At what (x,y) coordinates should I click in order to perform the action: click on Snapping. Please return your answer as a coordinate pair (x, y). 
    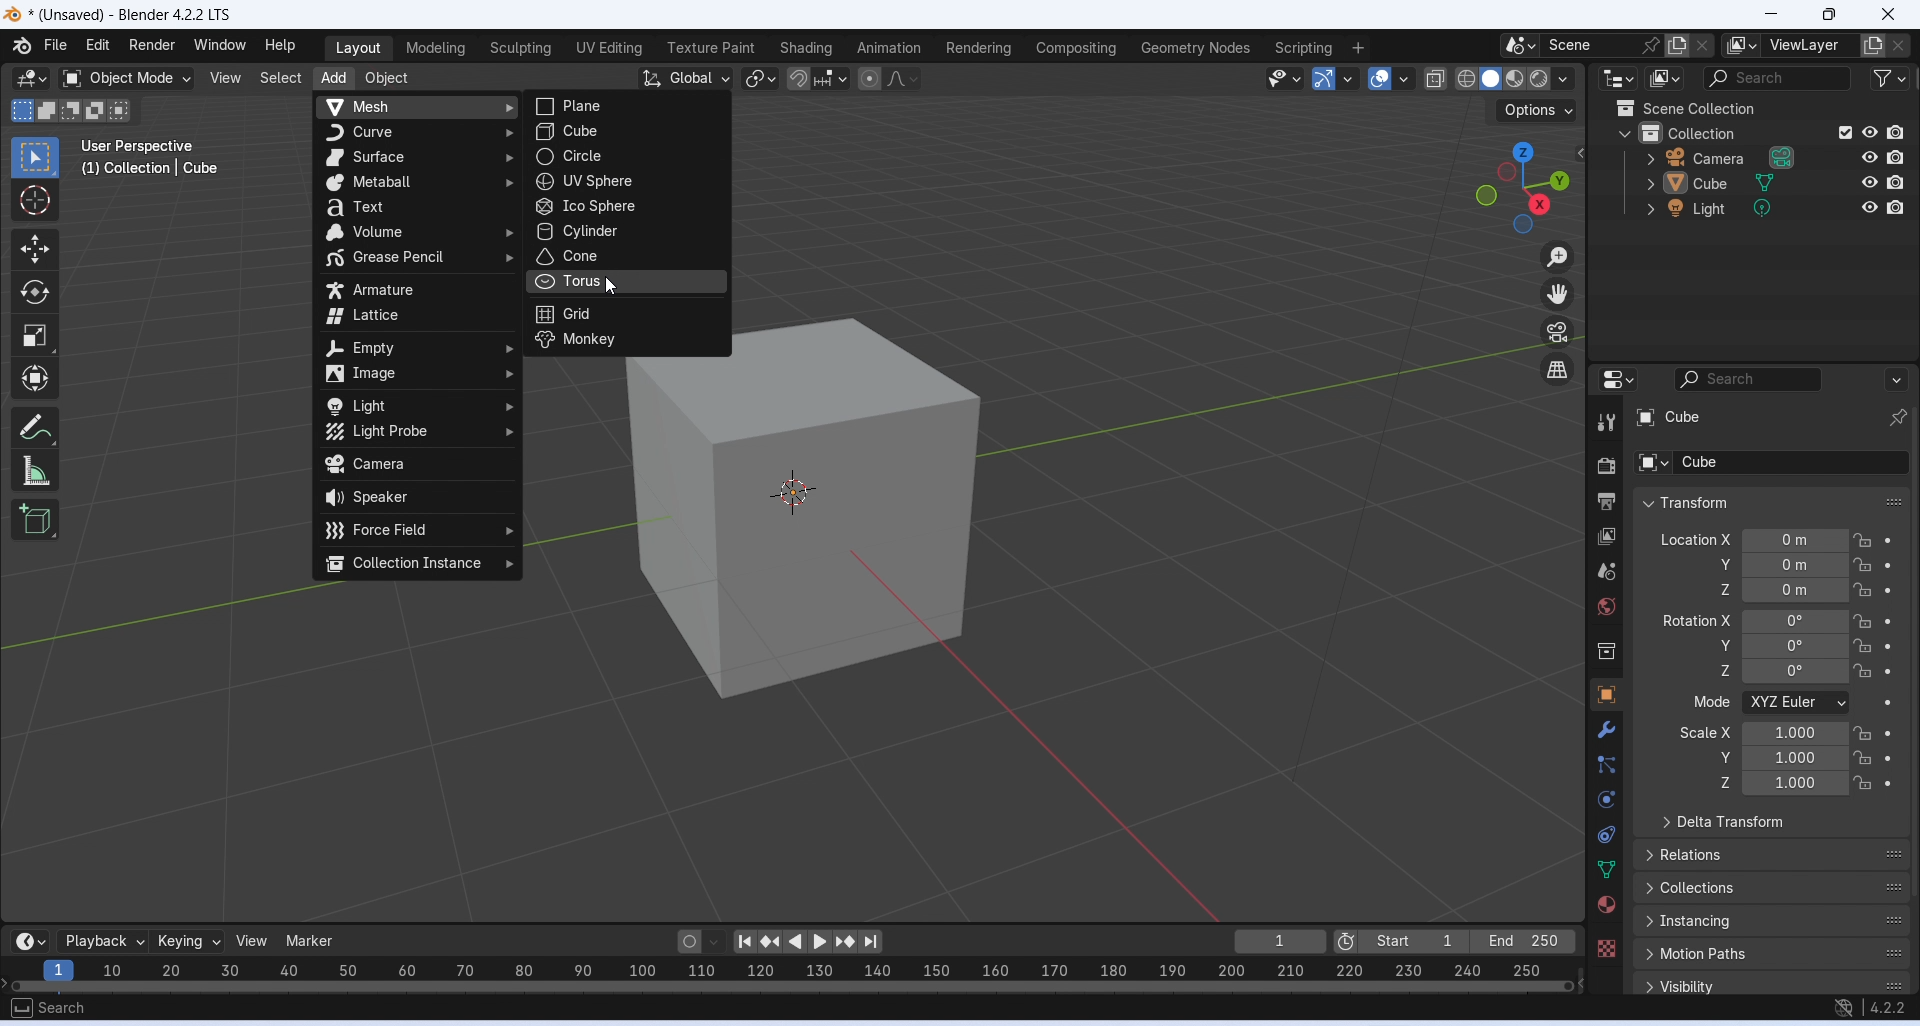
    Looking at the image, I should click on (831, 74).